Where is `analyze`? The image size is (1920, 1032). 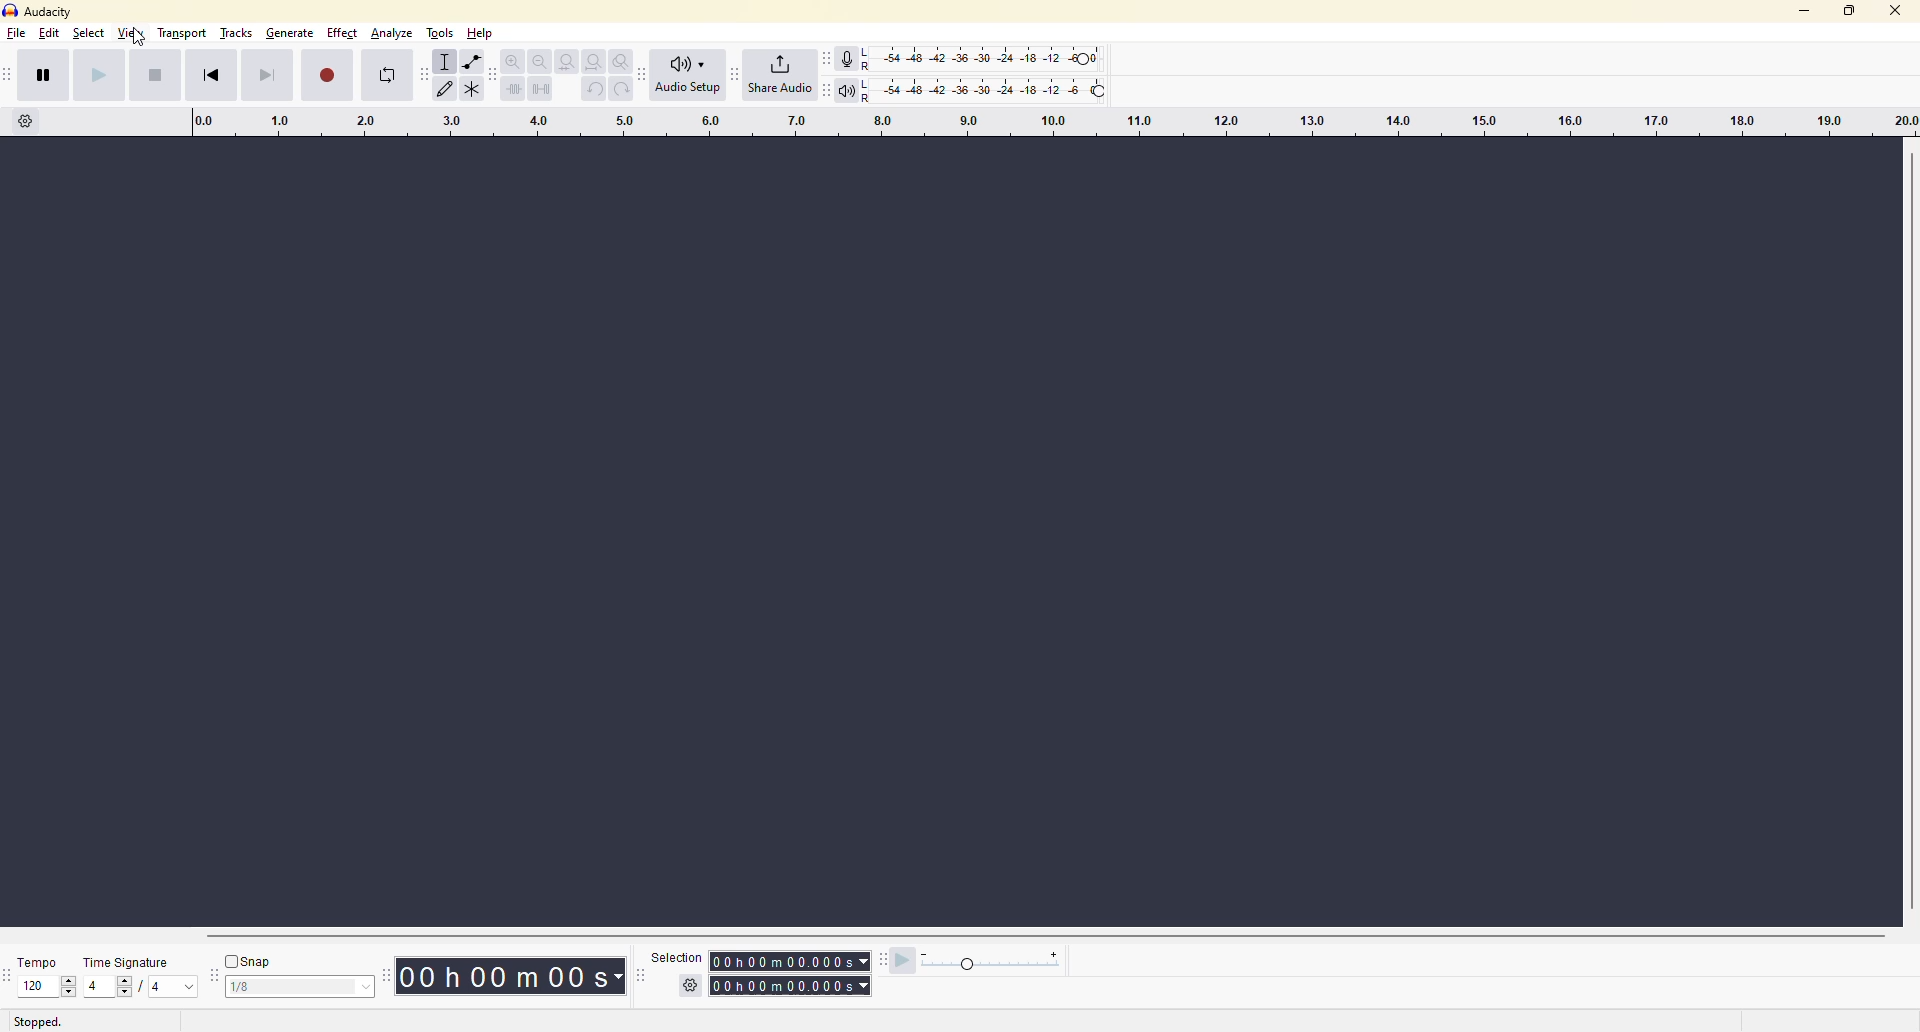
analyze is located at coordinates (387, 38).